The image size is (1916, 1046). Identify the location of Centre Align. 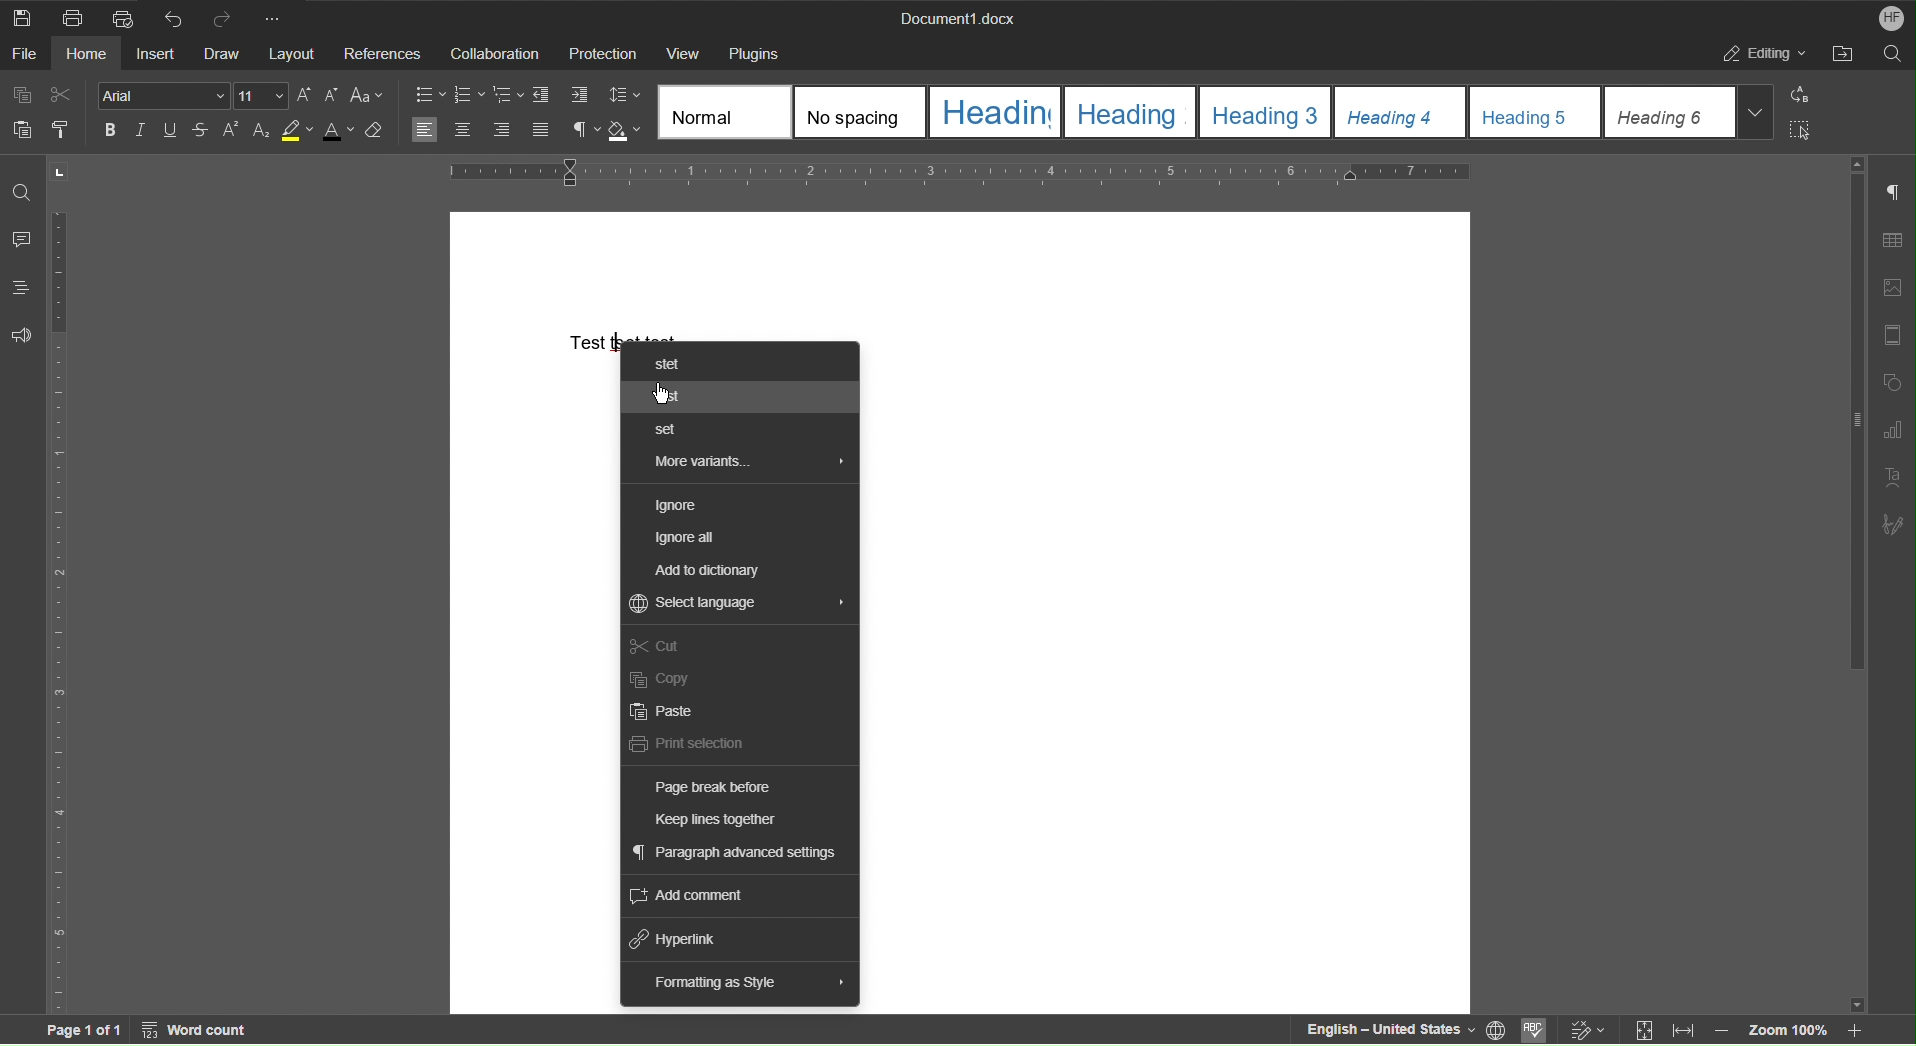
(463, 131).